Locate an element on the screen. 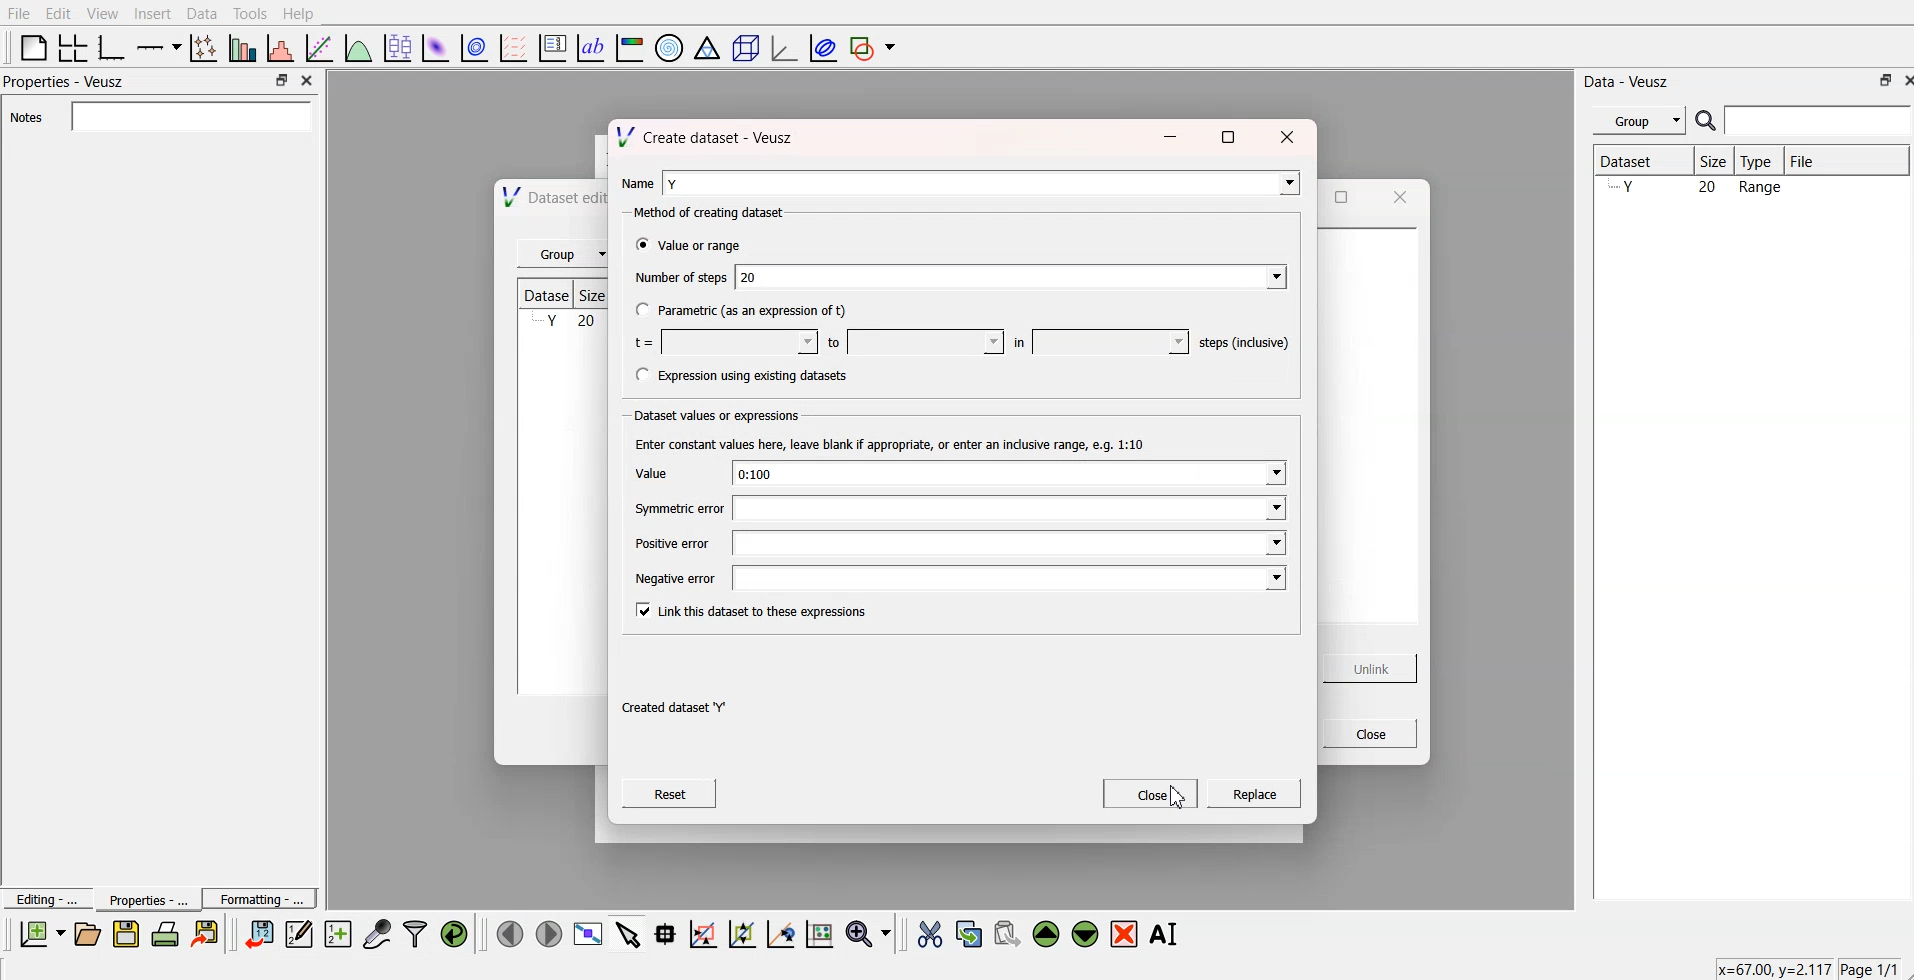  Print is located at coordinates (166, 934).